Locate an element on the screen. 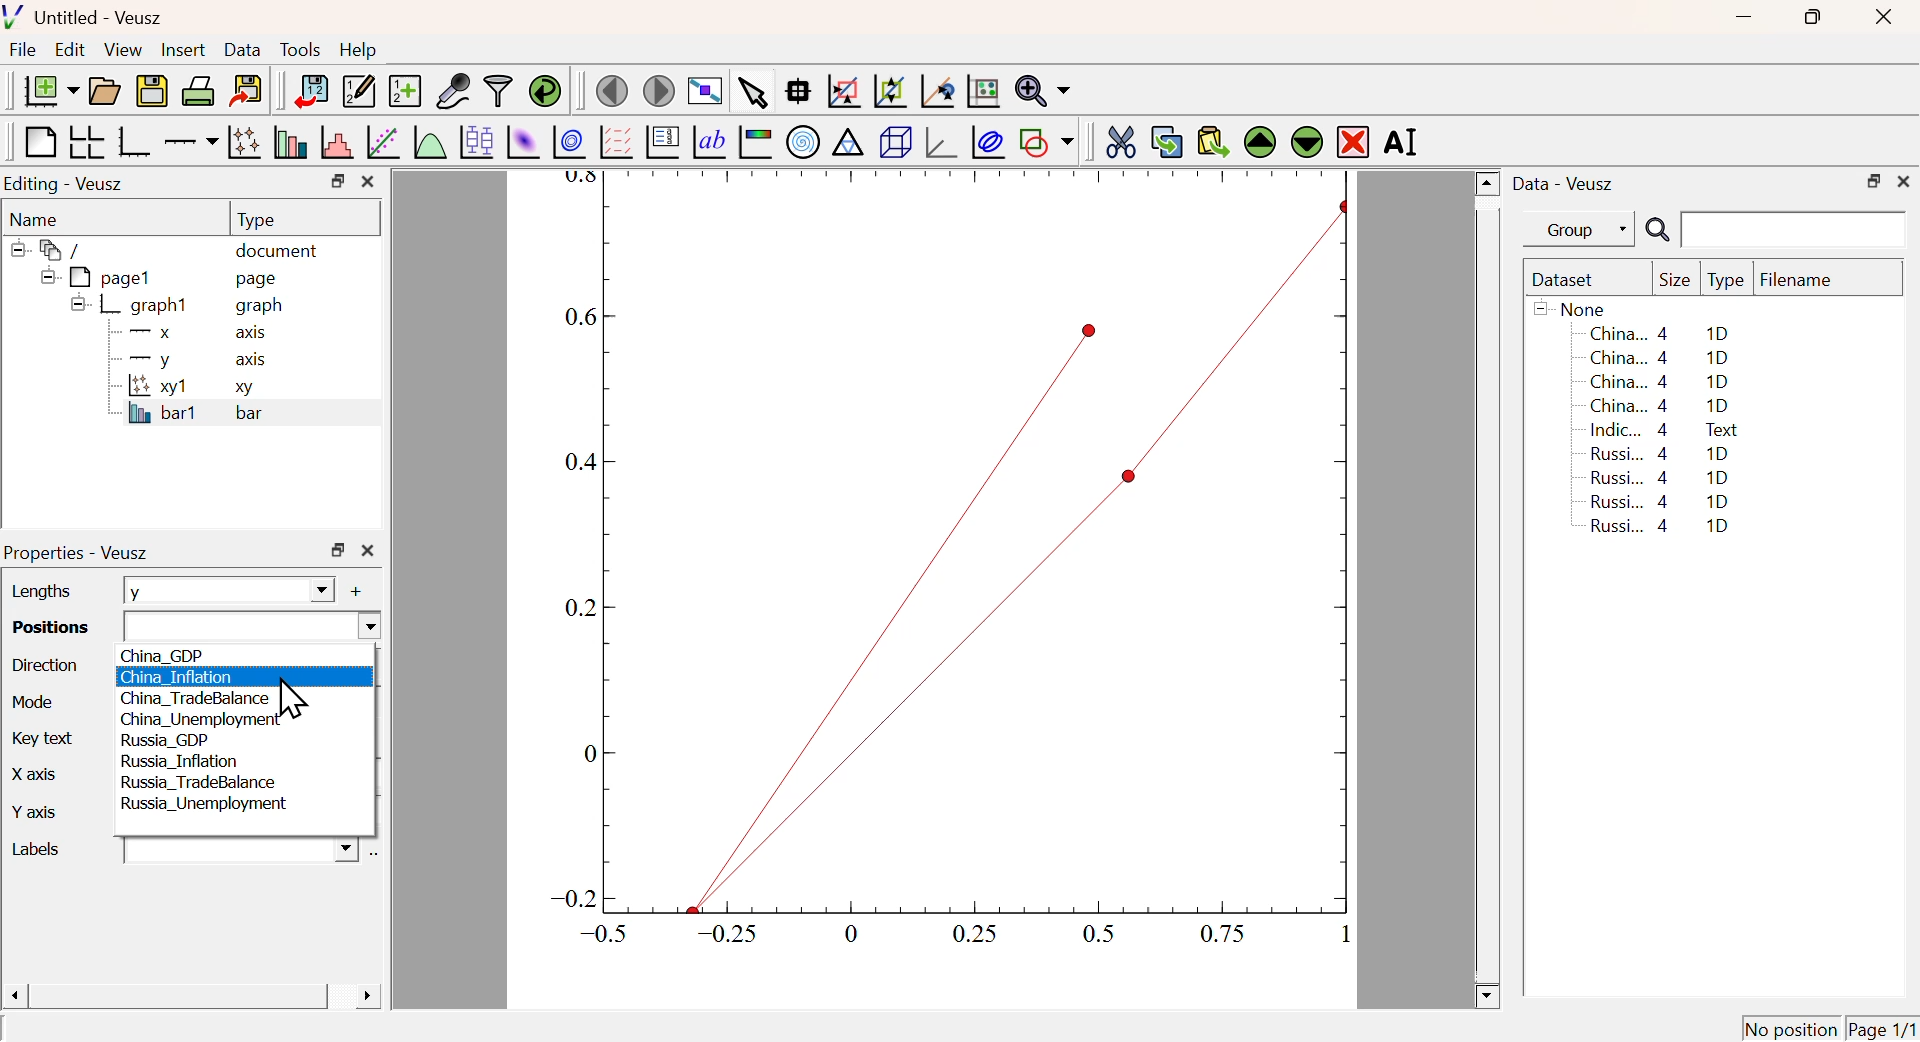 The height and width of the screenshot is (1042, 1920). Mode is located at coordinates (30, 699).